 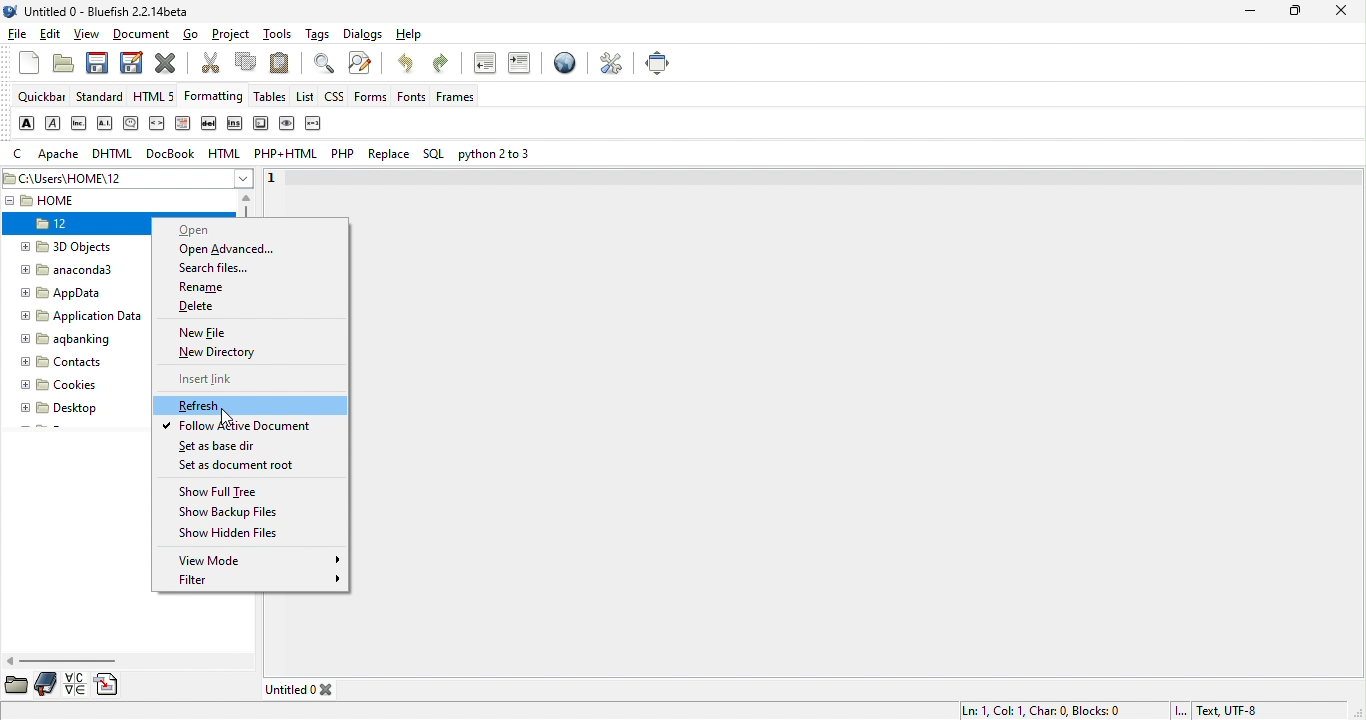 I want to click on quickbar, so click(x=42, y=98).